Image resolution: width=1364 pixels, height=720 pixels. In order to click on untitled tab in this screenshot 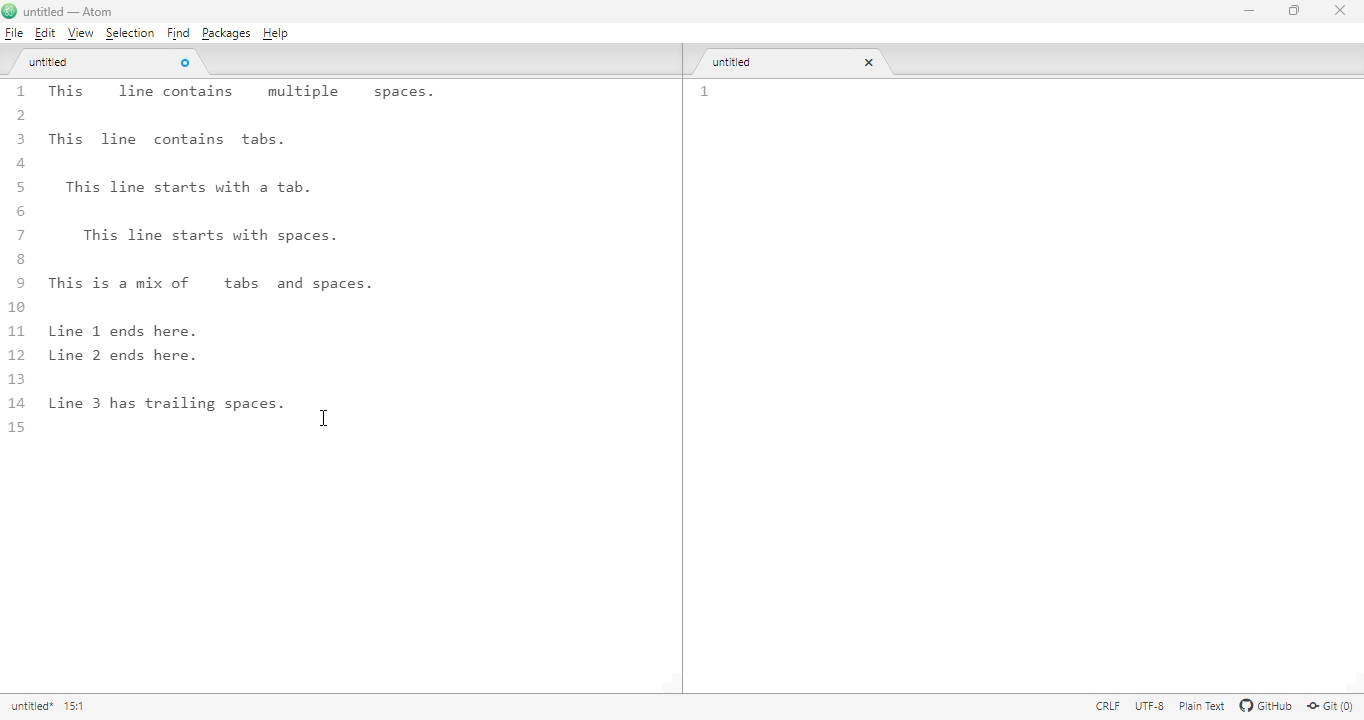, I will do `click(50, 62)`.